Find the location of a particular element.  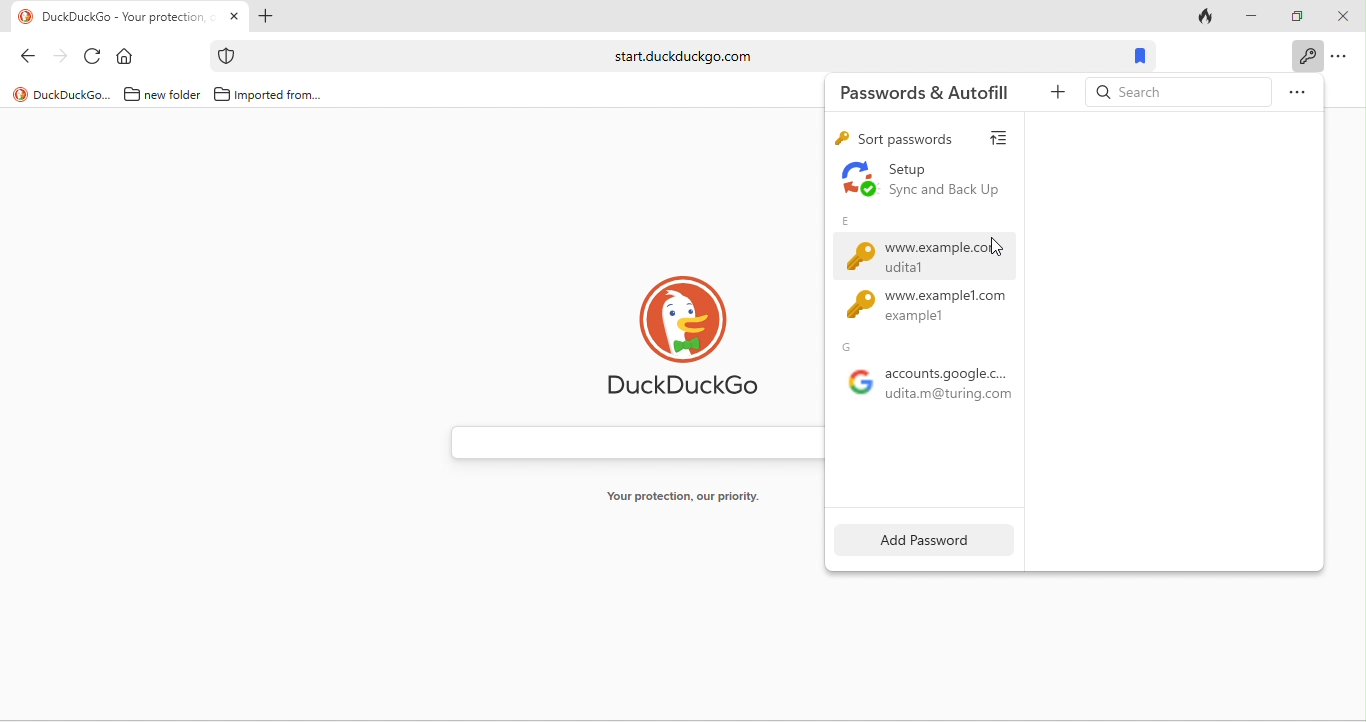

track tab is located at coordinates (1207, 20).